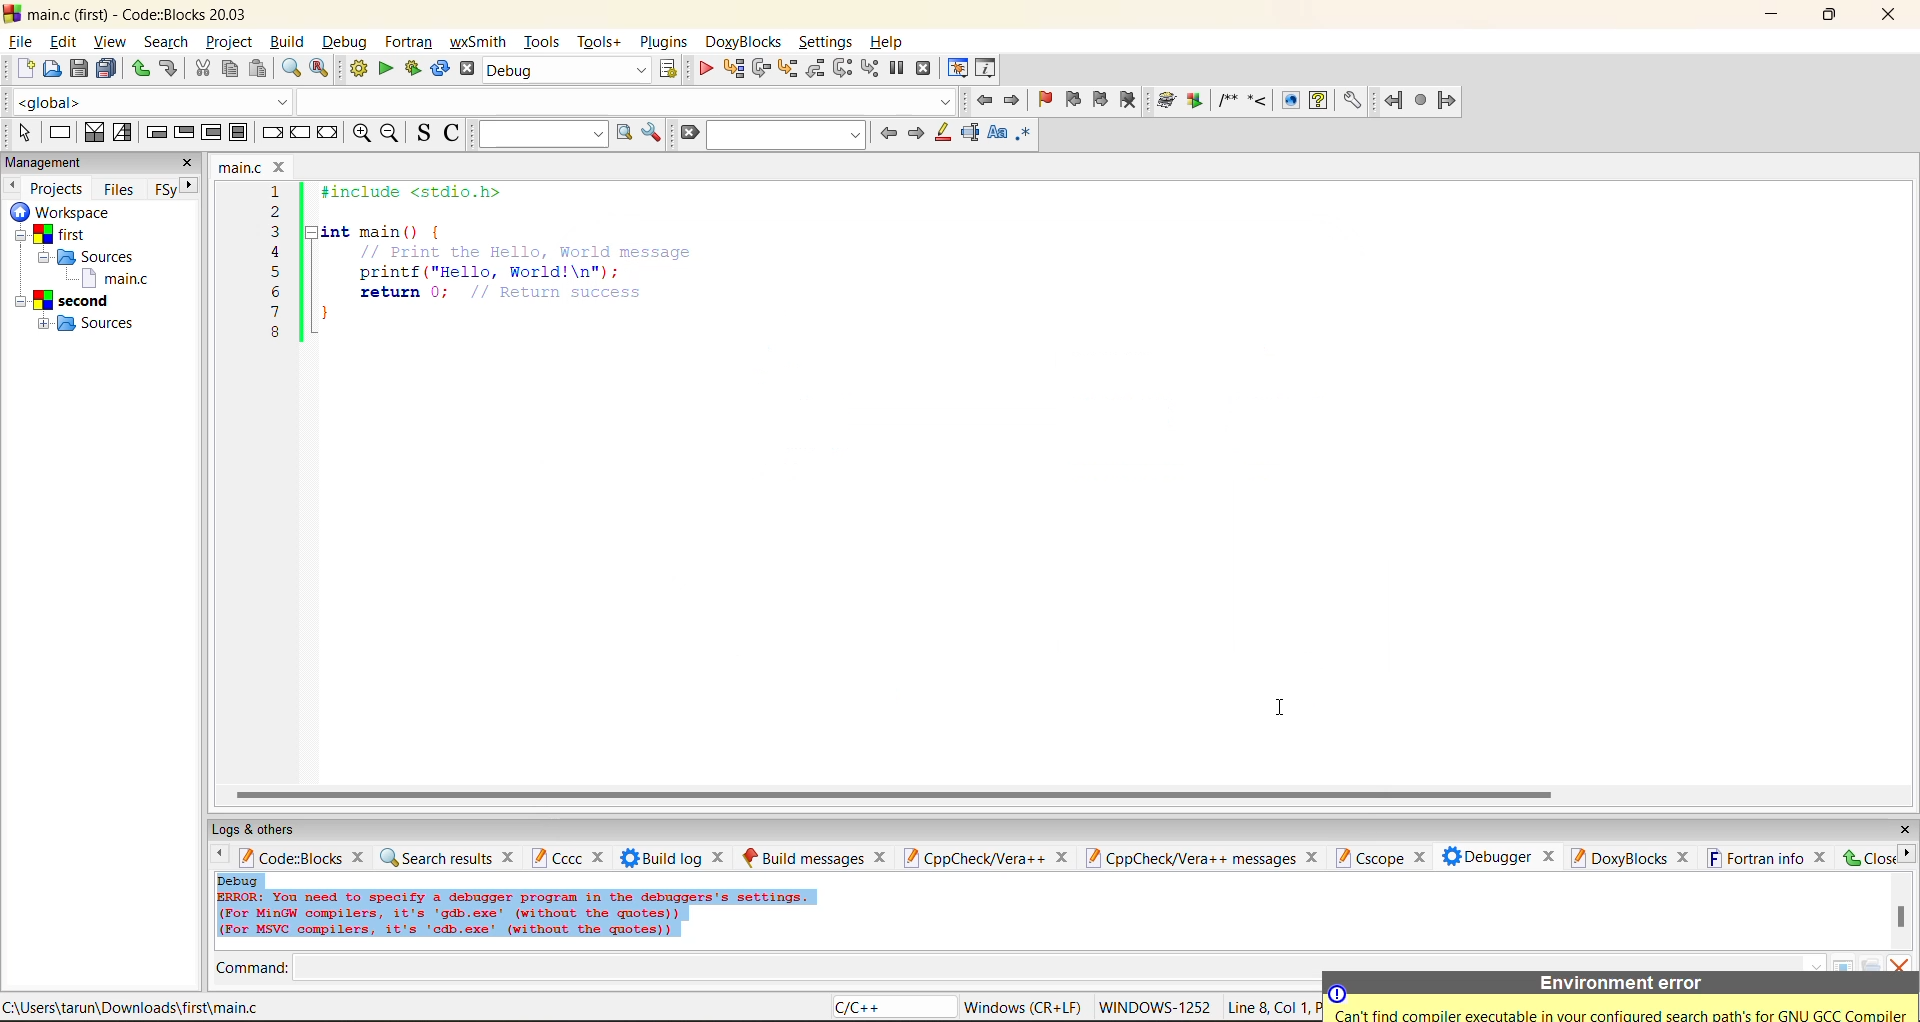  Describe the element at coordinates (231, 69) in the screenshot. I see `copy` at that location.